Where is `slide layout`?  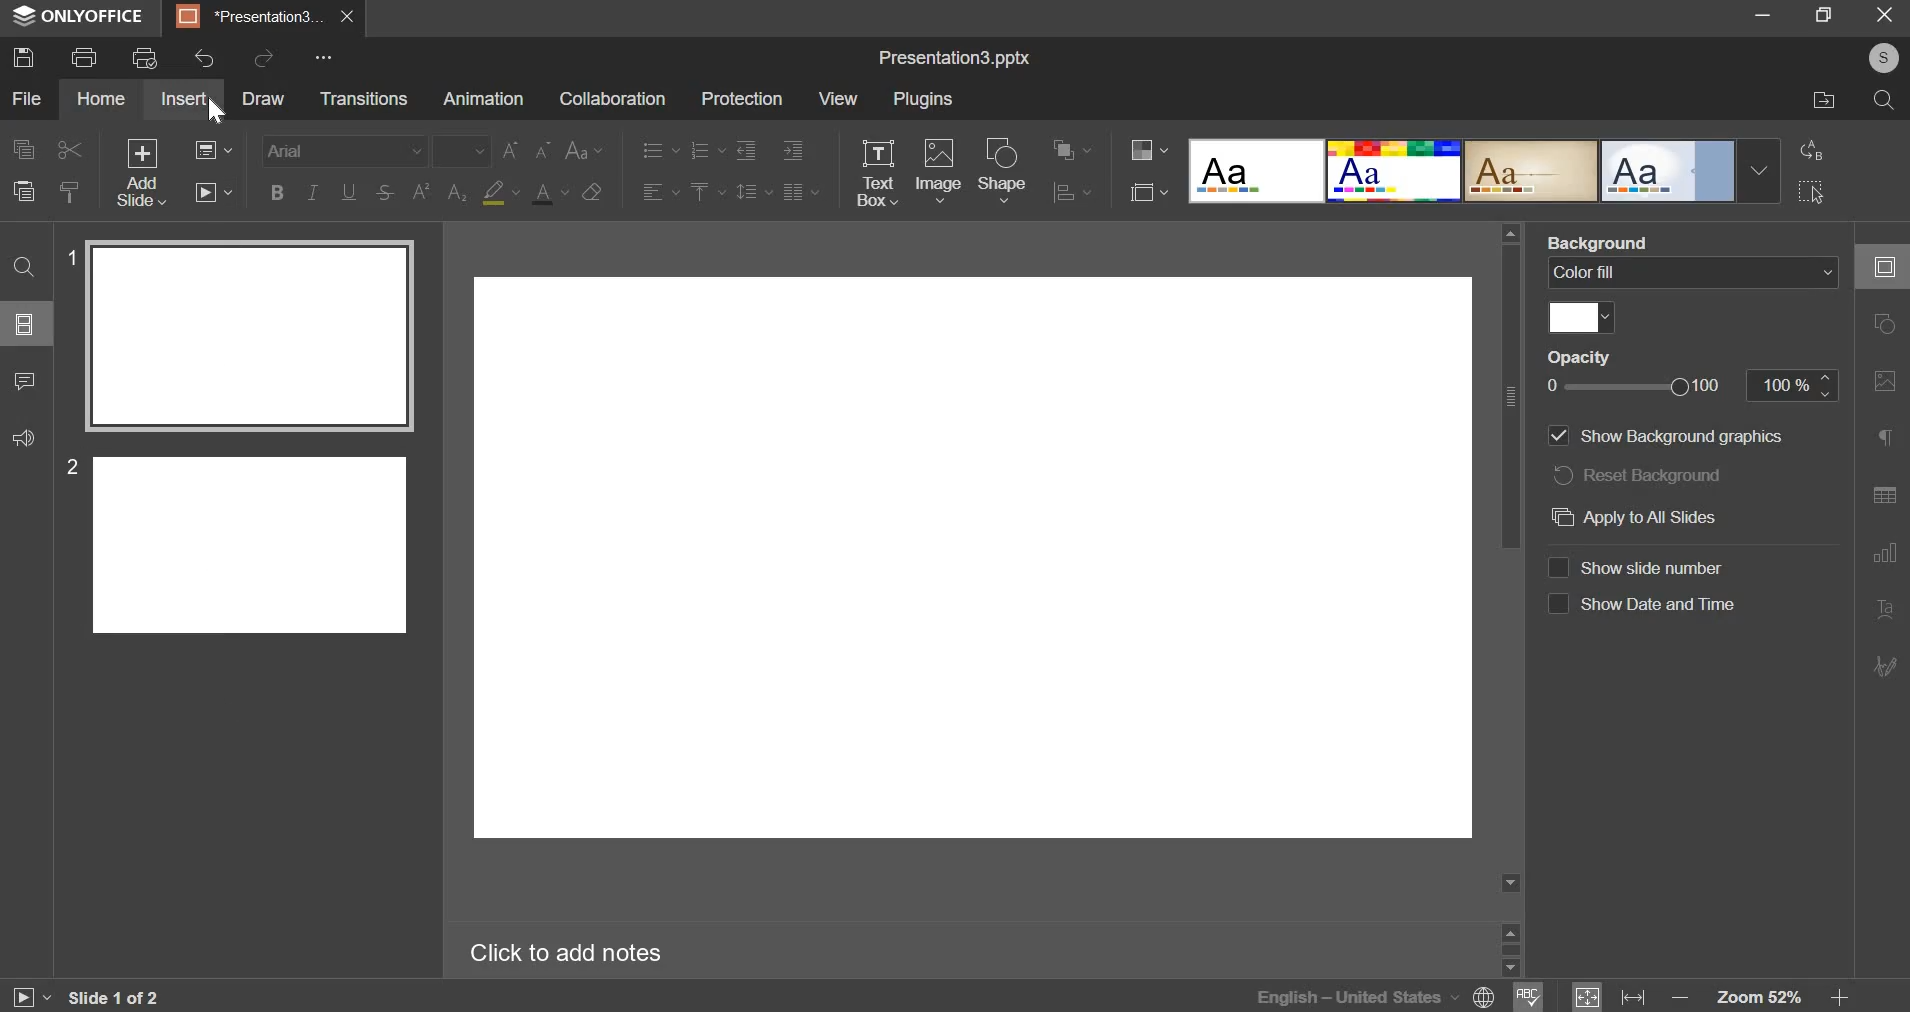 slide layout is located at coordinates (24, 324).